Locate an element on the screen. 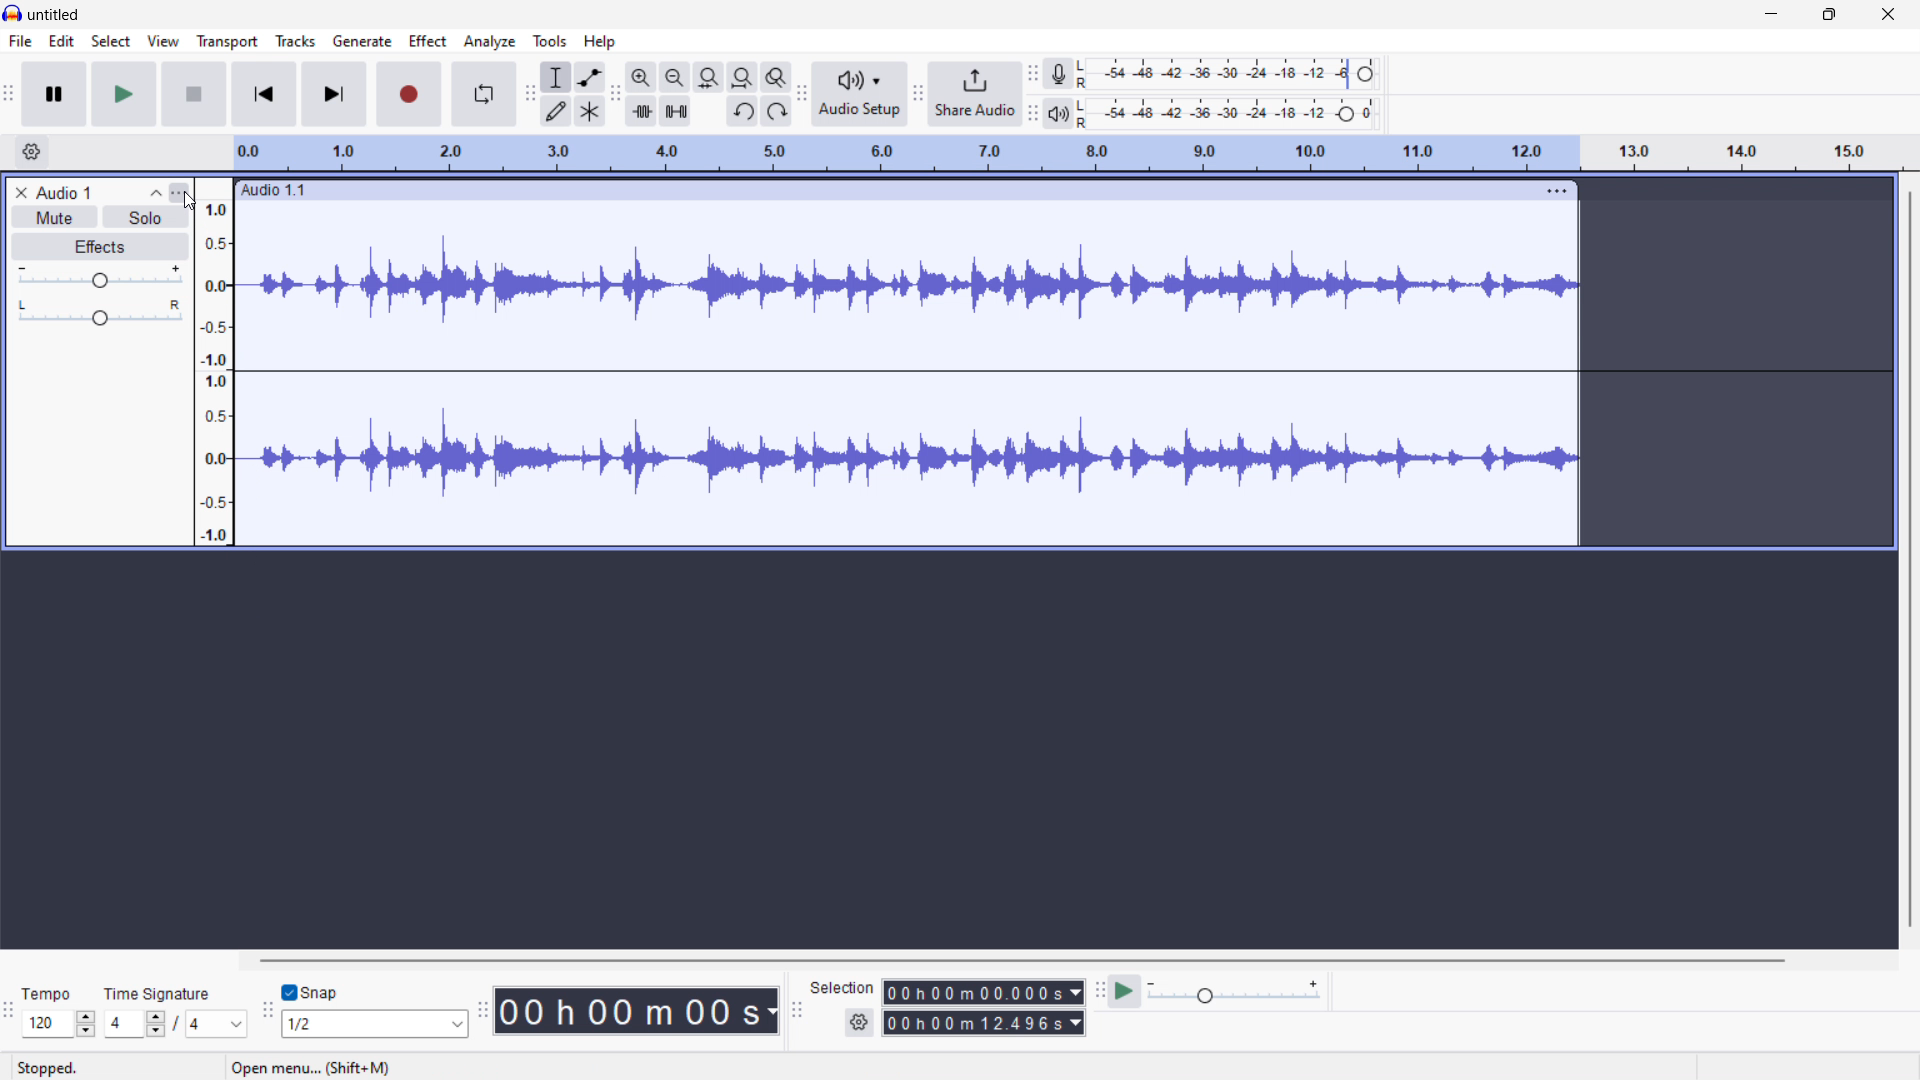  selection toolbar is located at coordinates (797, 1010).